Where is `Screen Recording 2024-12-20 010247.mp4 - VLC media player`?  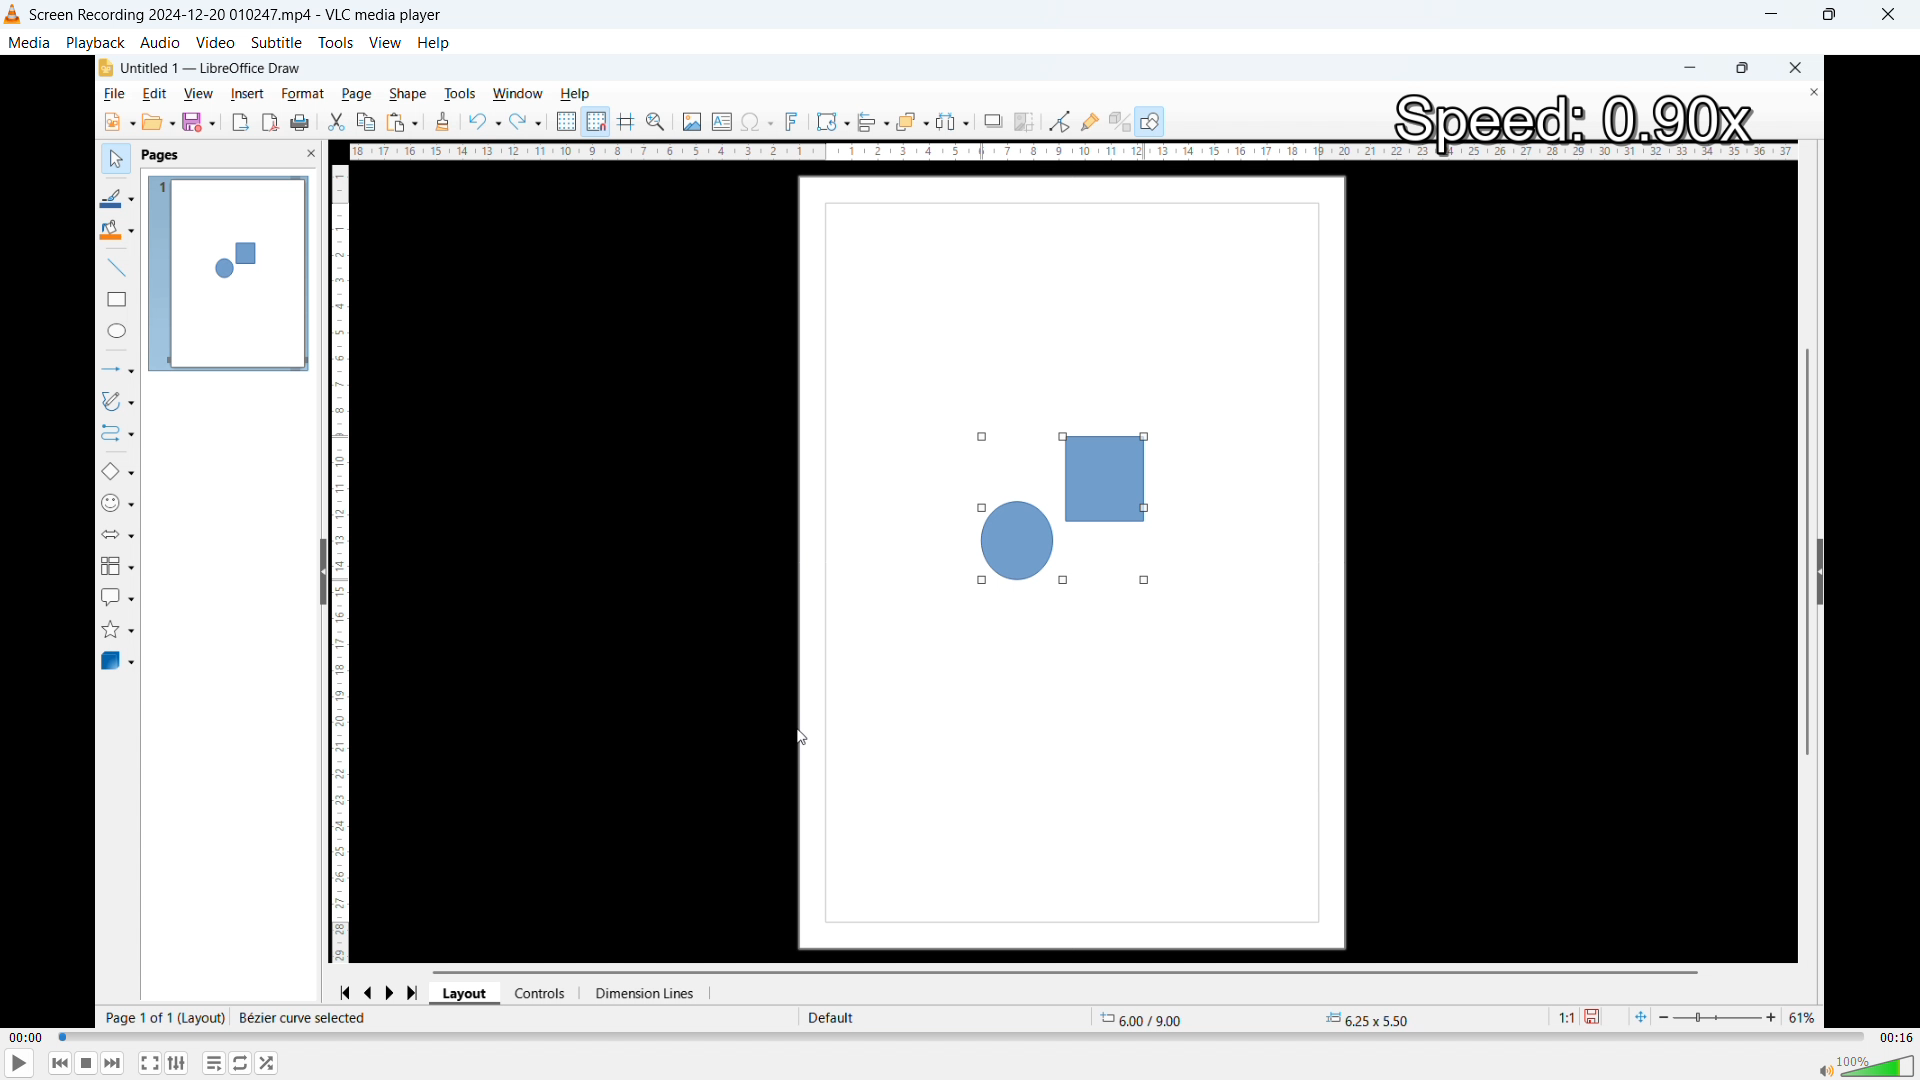 Screen Recording 2024-12-20 010247.mp4 - VLC media player is located at coordinates (230, 15).